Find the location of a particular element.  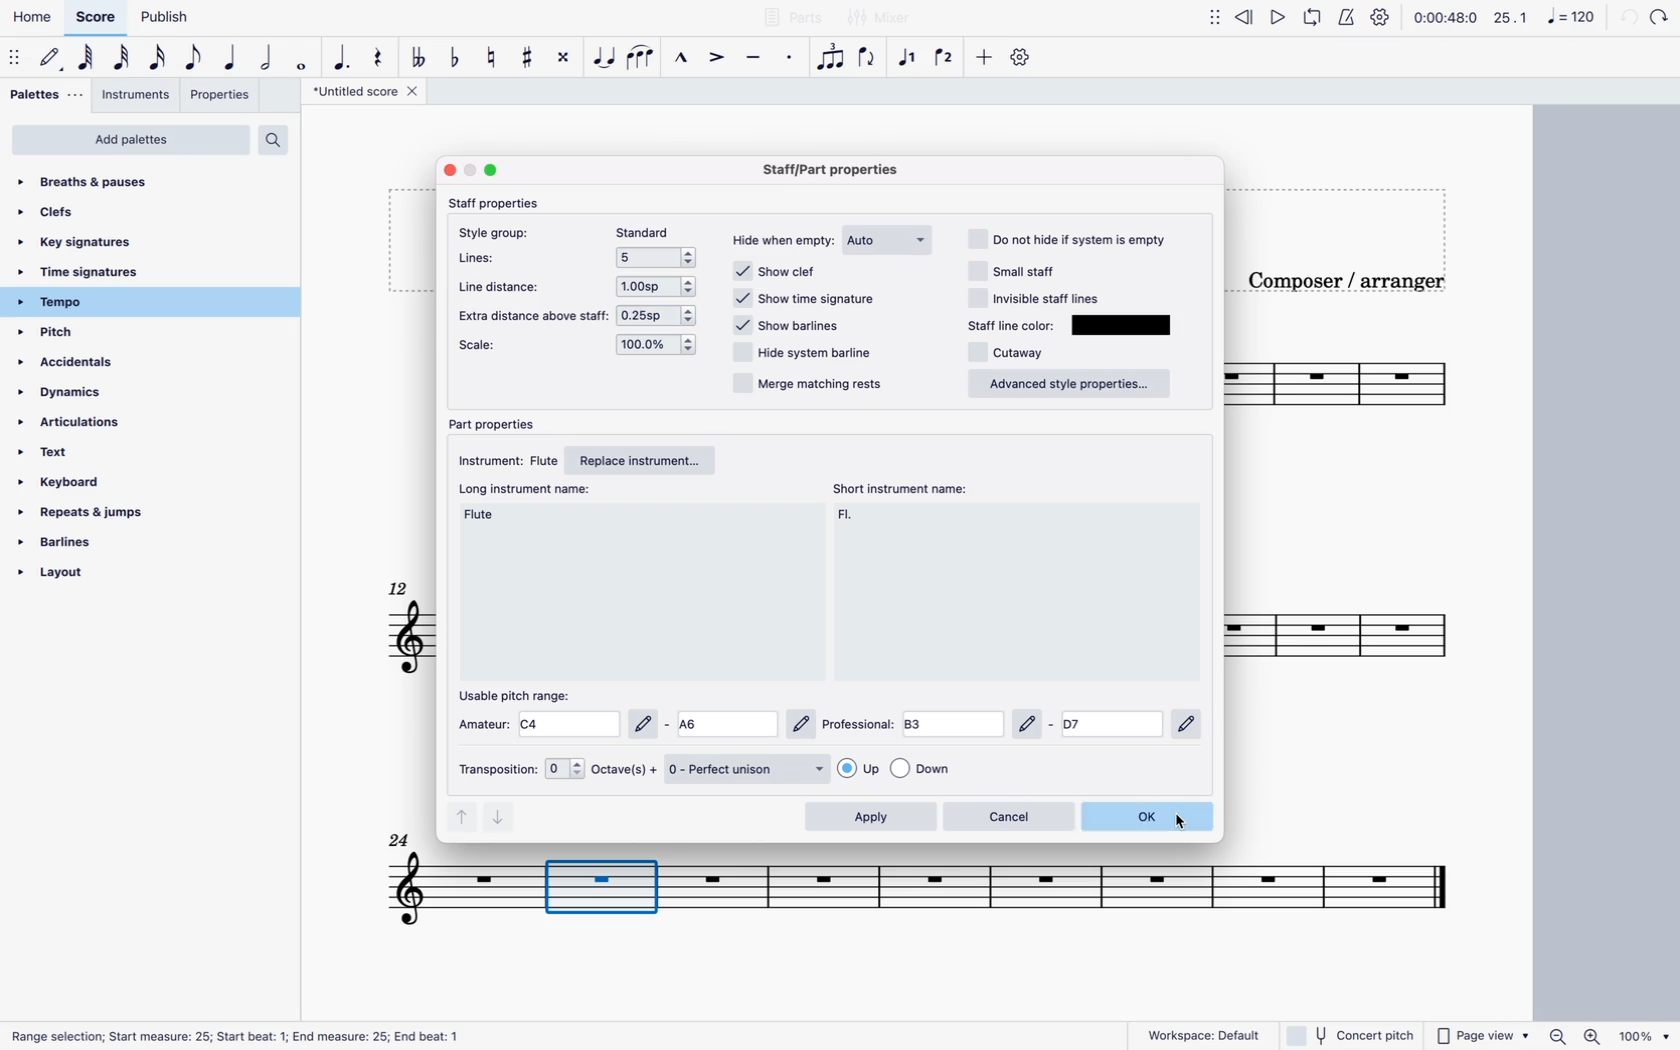

search is located at coordinates (279, 141).